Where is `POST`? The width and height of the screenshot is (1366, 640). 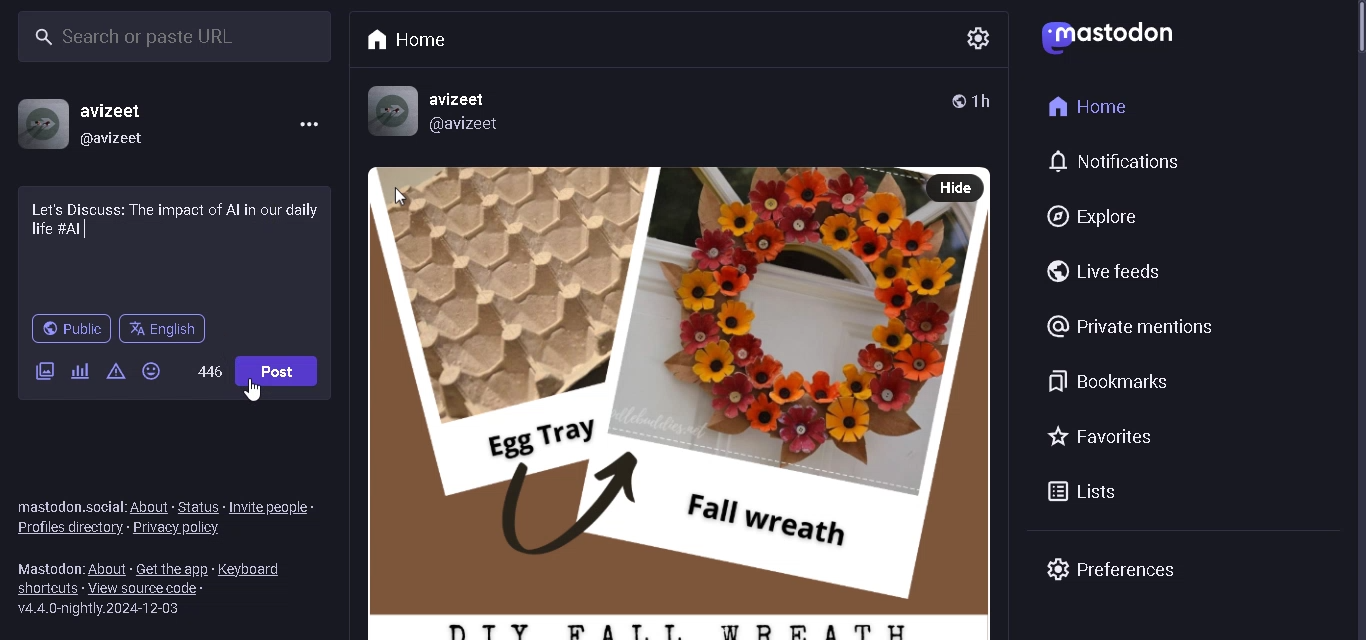 POST is located at coordinates (283, 371).